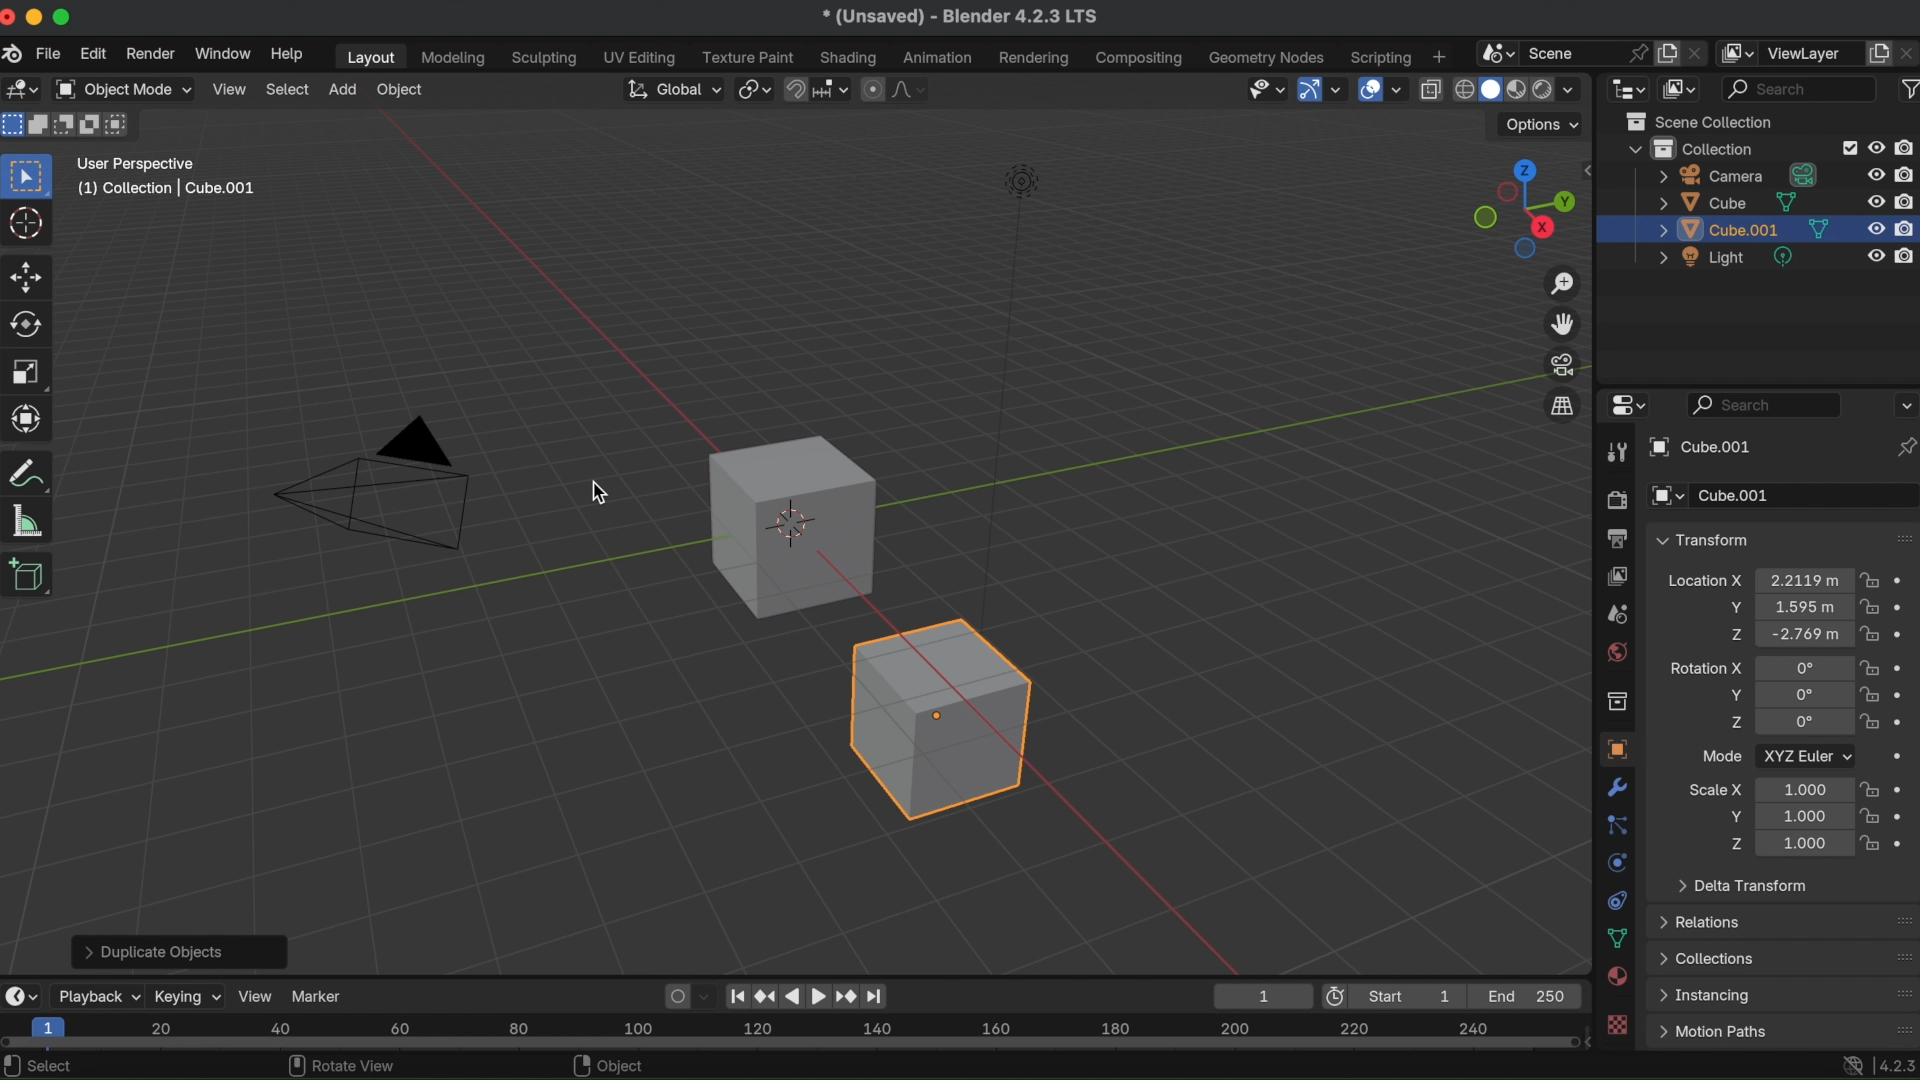 Image resolution: width=1920 pixels, height=1080 pixels. What do you see at coordinates (1903, 581) in the screenshot?
I see `animate property` at bounding box center [1903, 581].